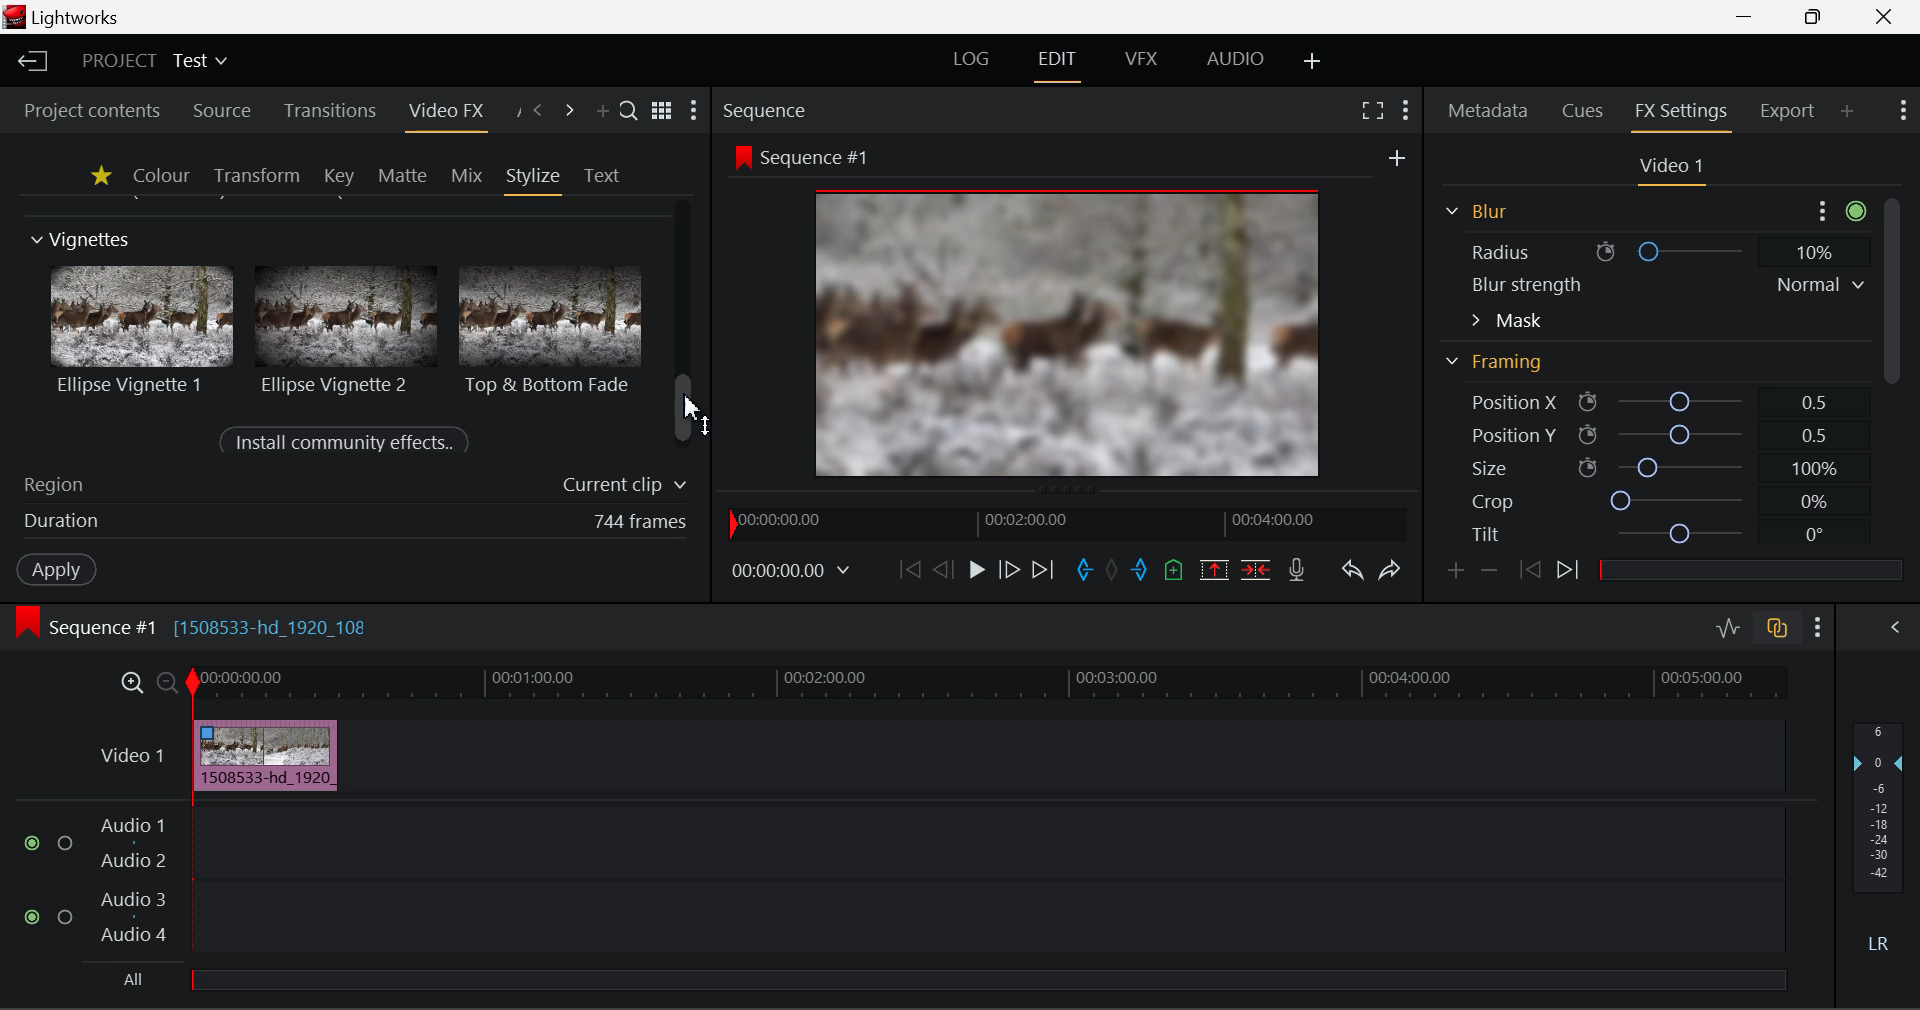  I want to click on Last keyframe, so click(1531, 573).